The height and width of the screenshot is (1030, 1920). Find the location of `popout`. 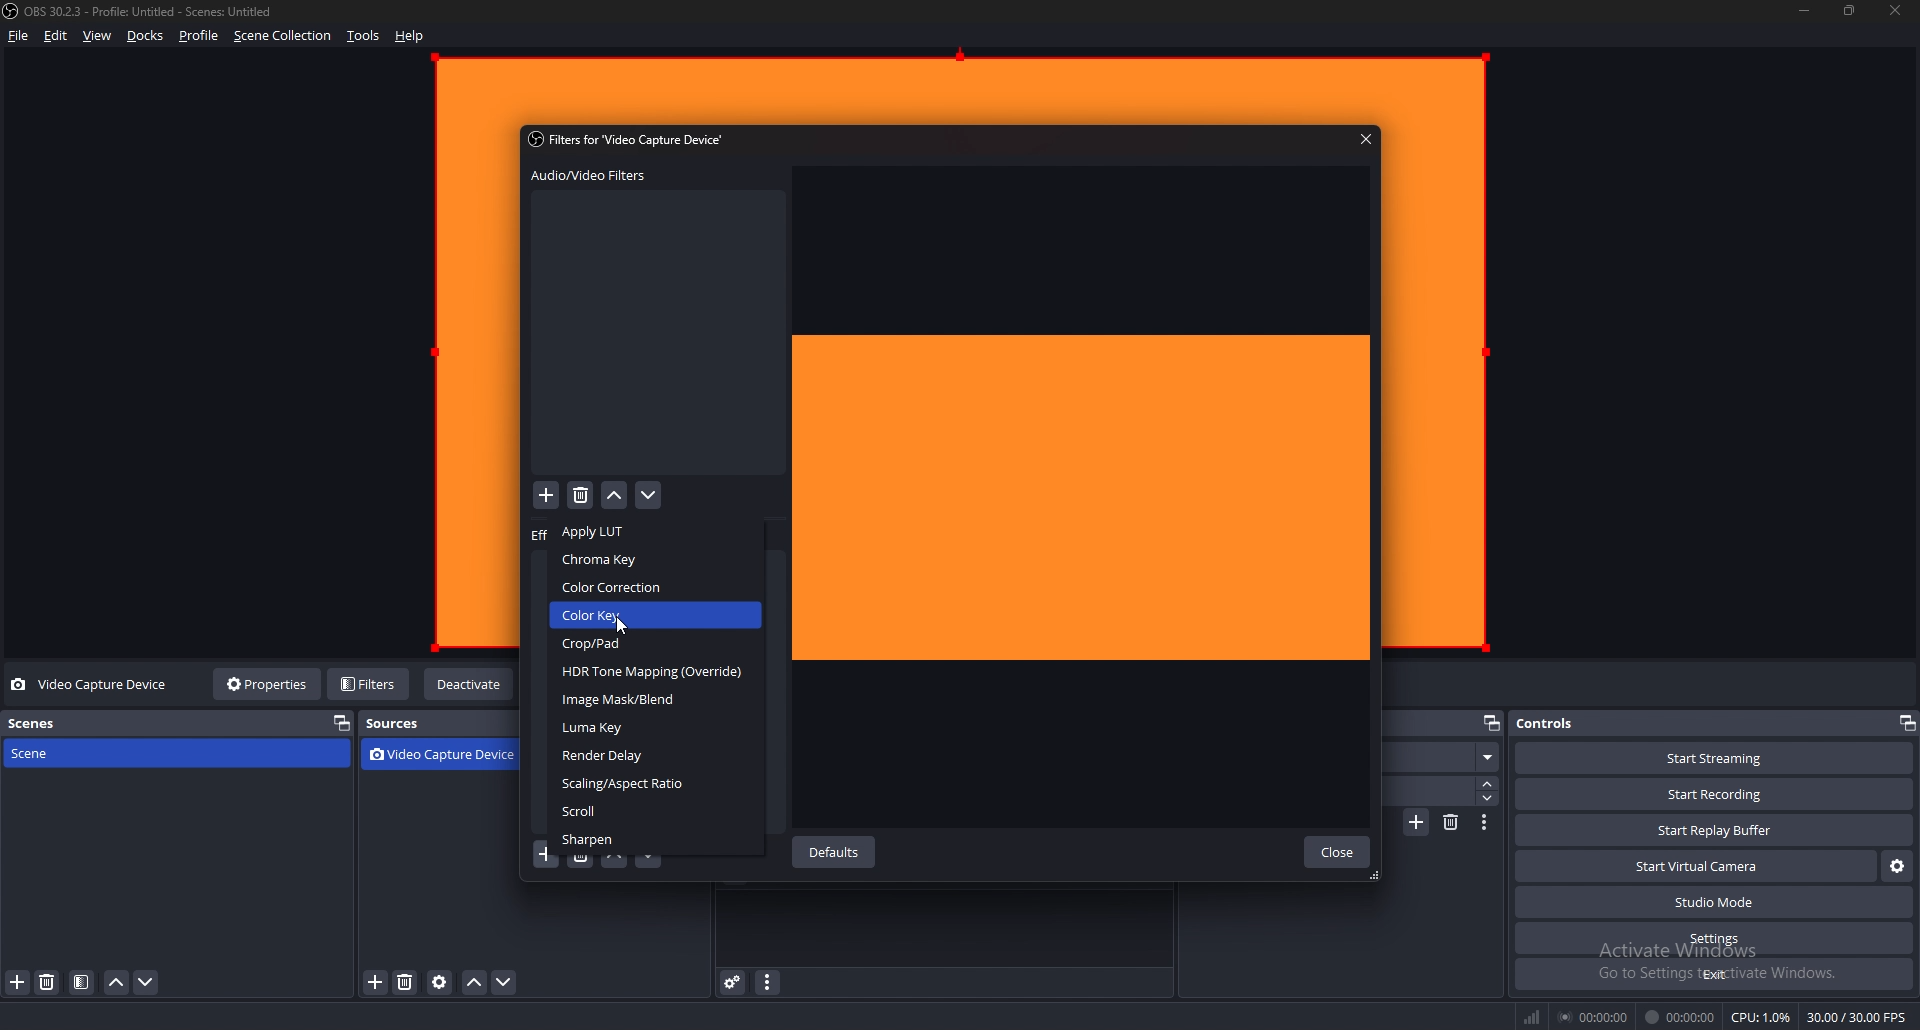

popout is located at coordinates (1491, 725).